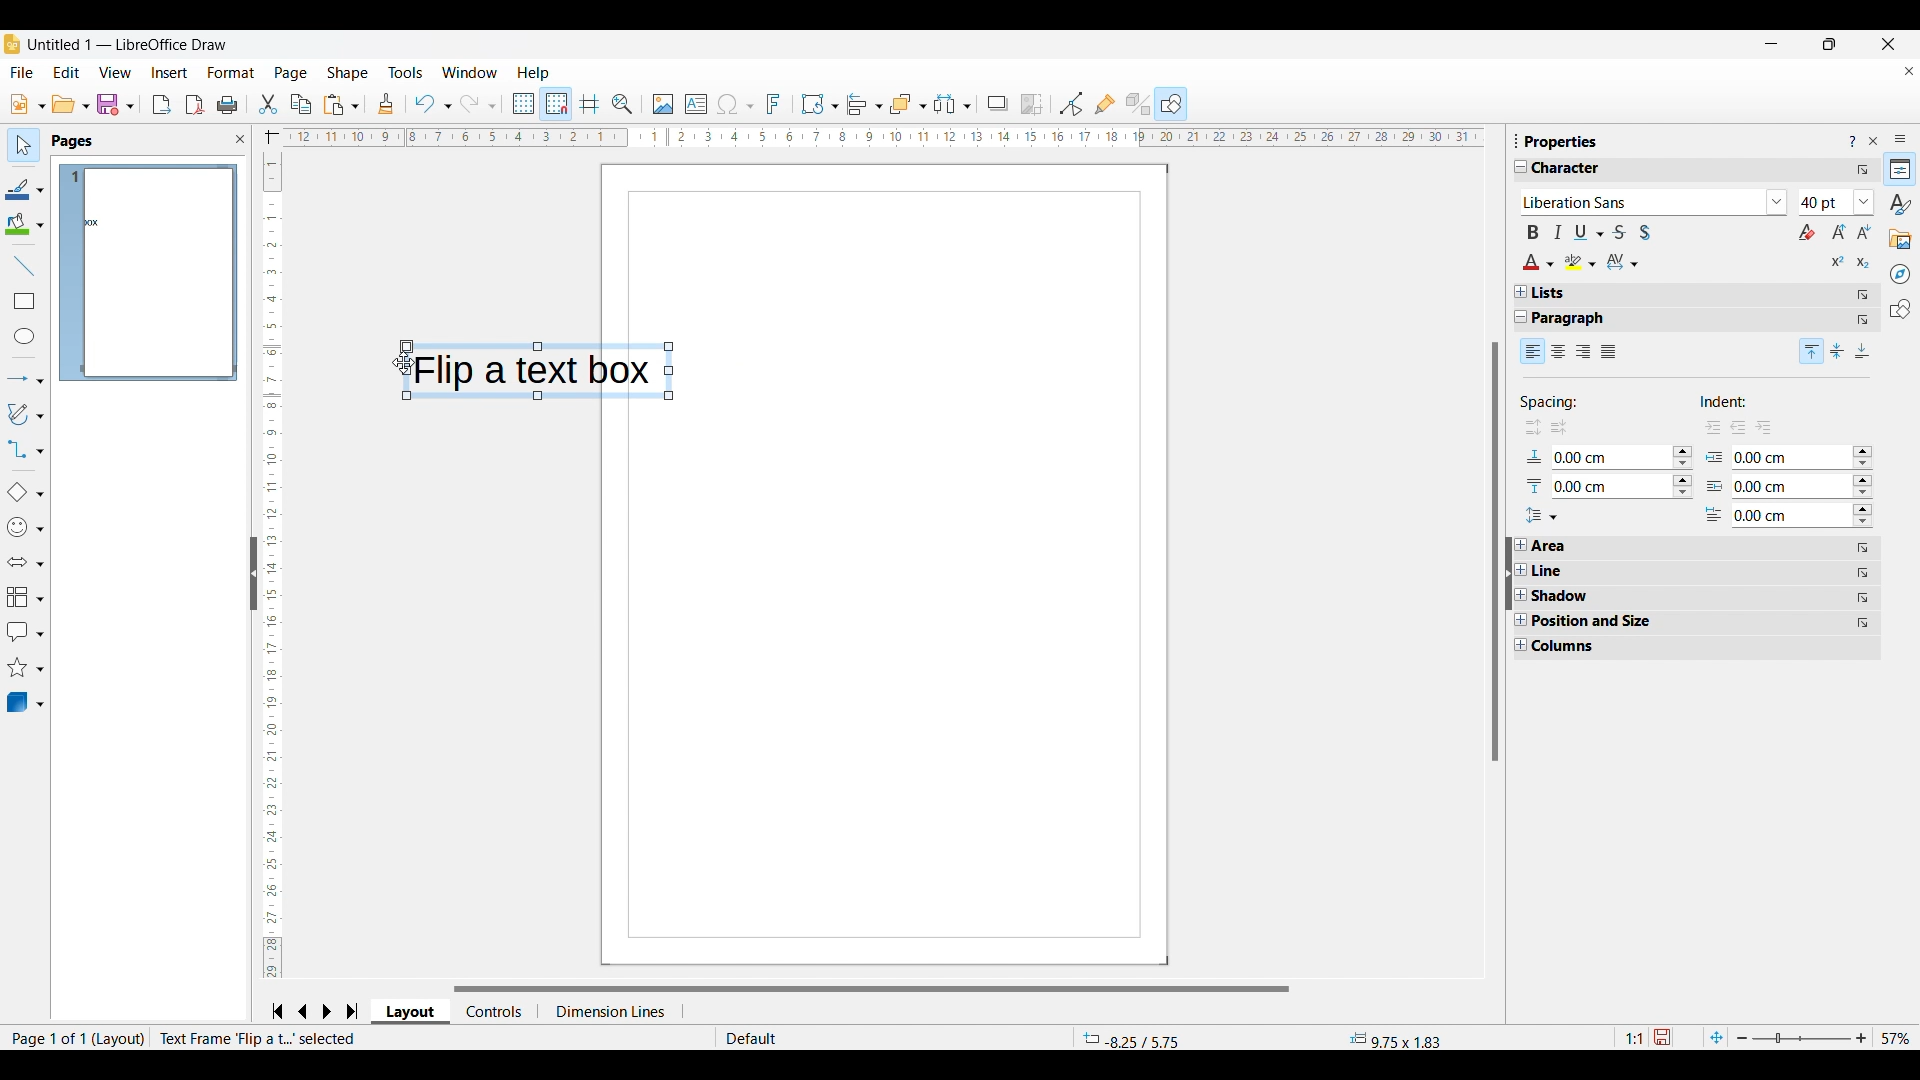 This screenshot has height=1080, width=1920. What do you see at coordinates (590, 104) in the screenshot?
I see `Helplines while moving` at bounding box center [590, 104].